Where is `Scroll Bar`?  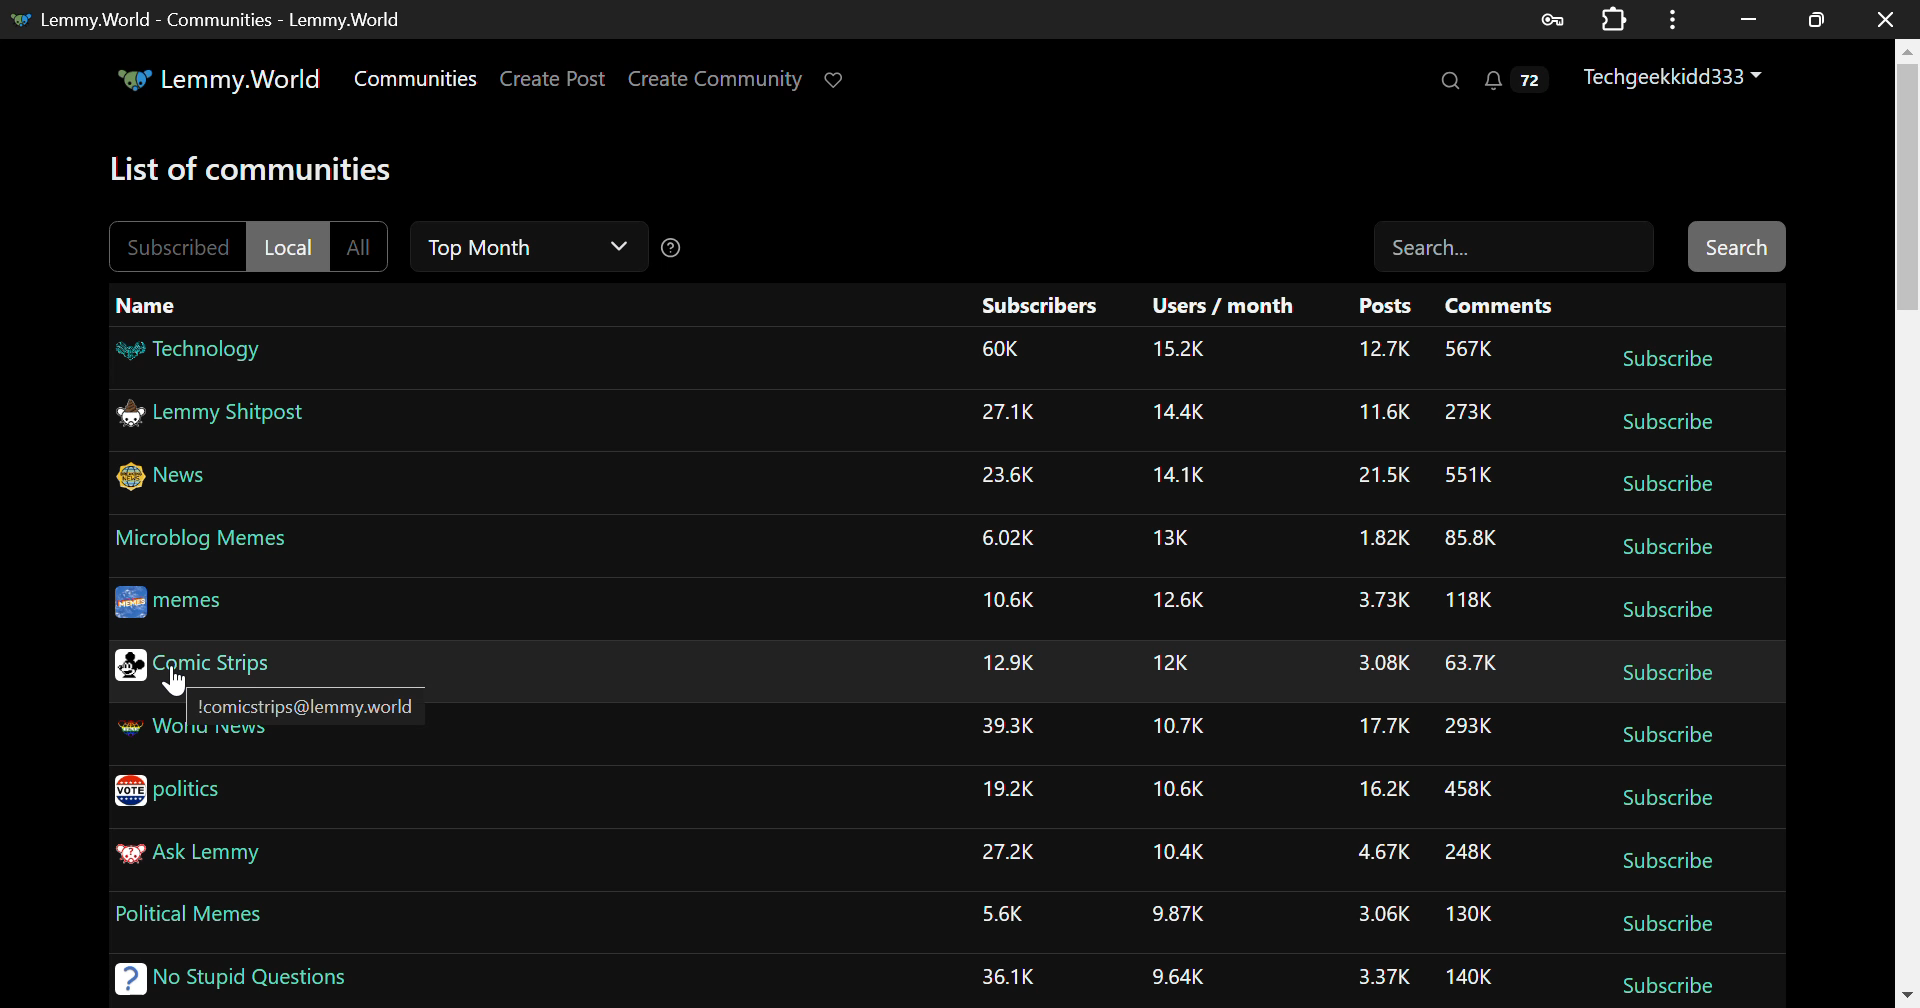 Scroll Bar is located at coordinates (1908, 519).